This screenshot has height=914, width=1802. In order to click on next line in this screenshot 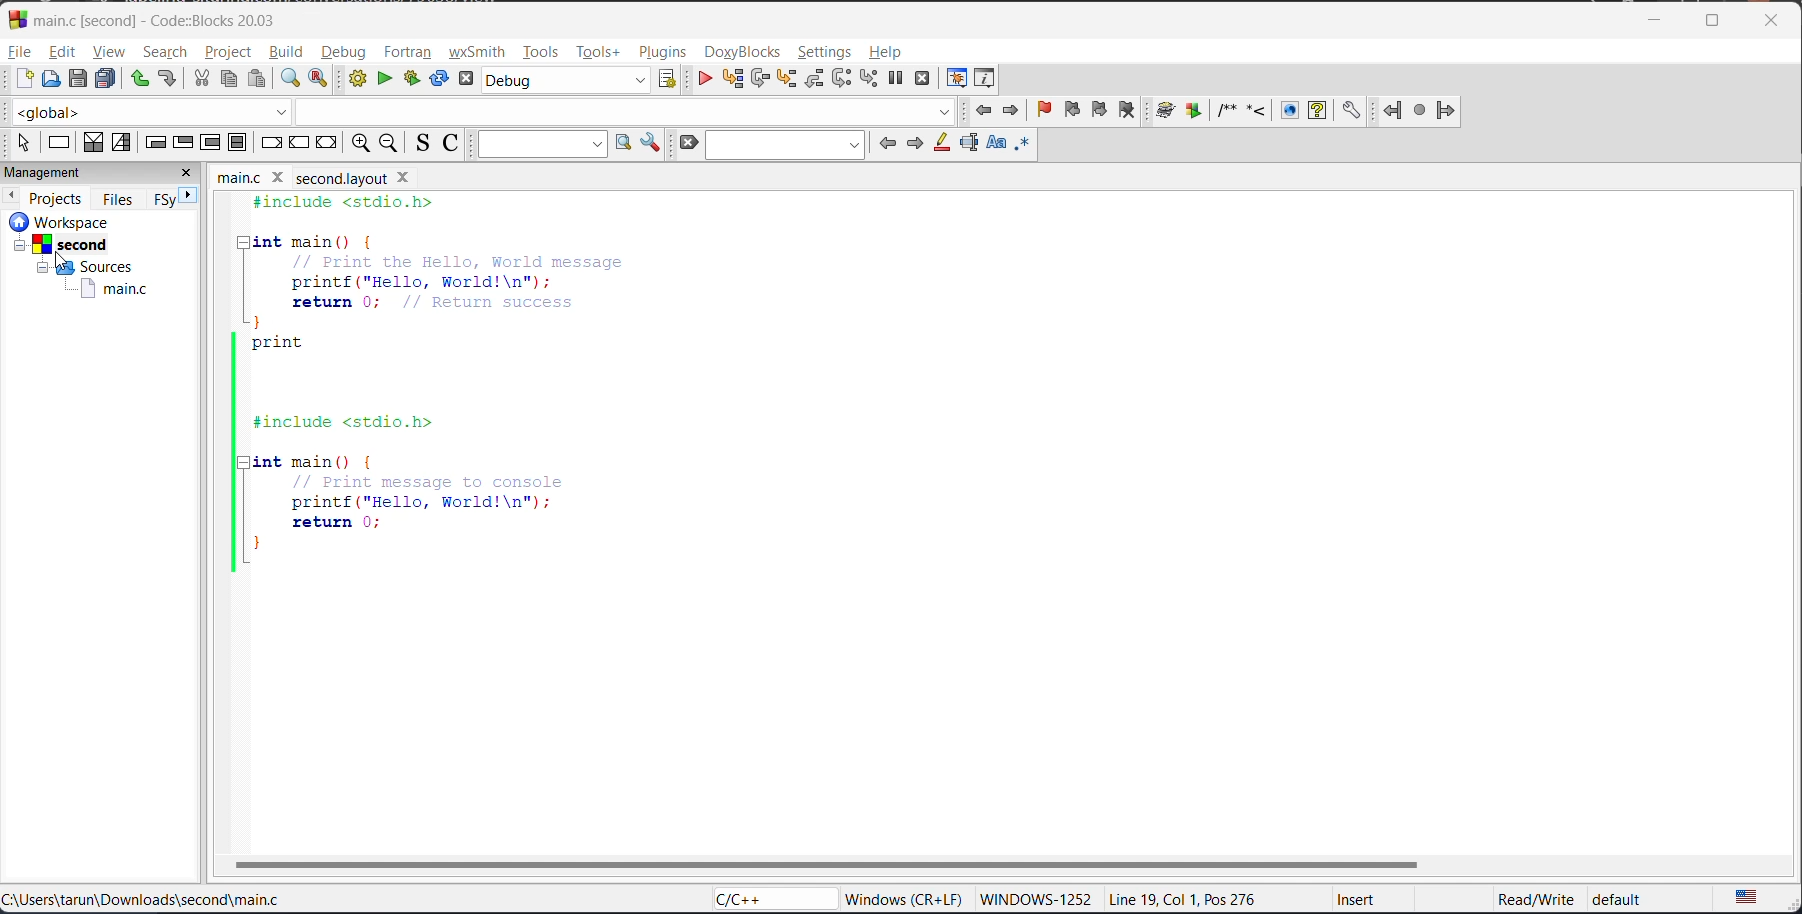, I will do `click(758, 80)`.